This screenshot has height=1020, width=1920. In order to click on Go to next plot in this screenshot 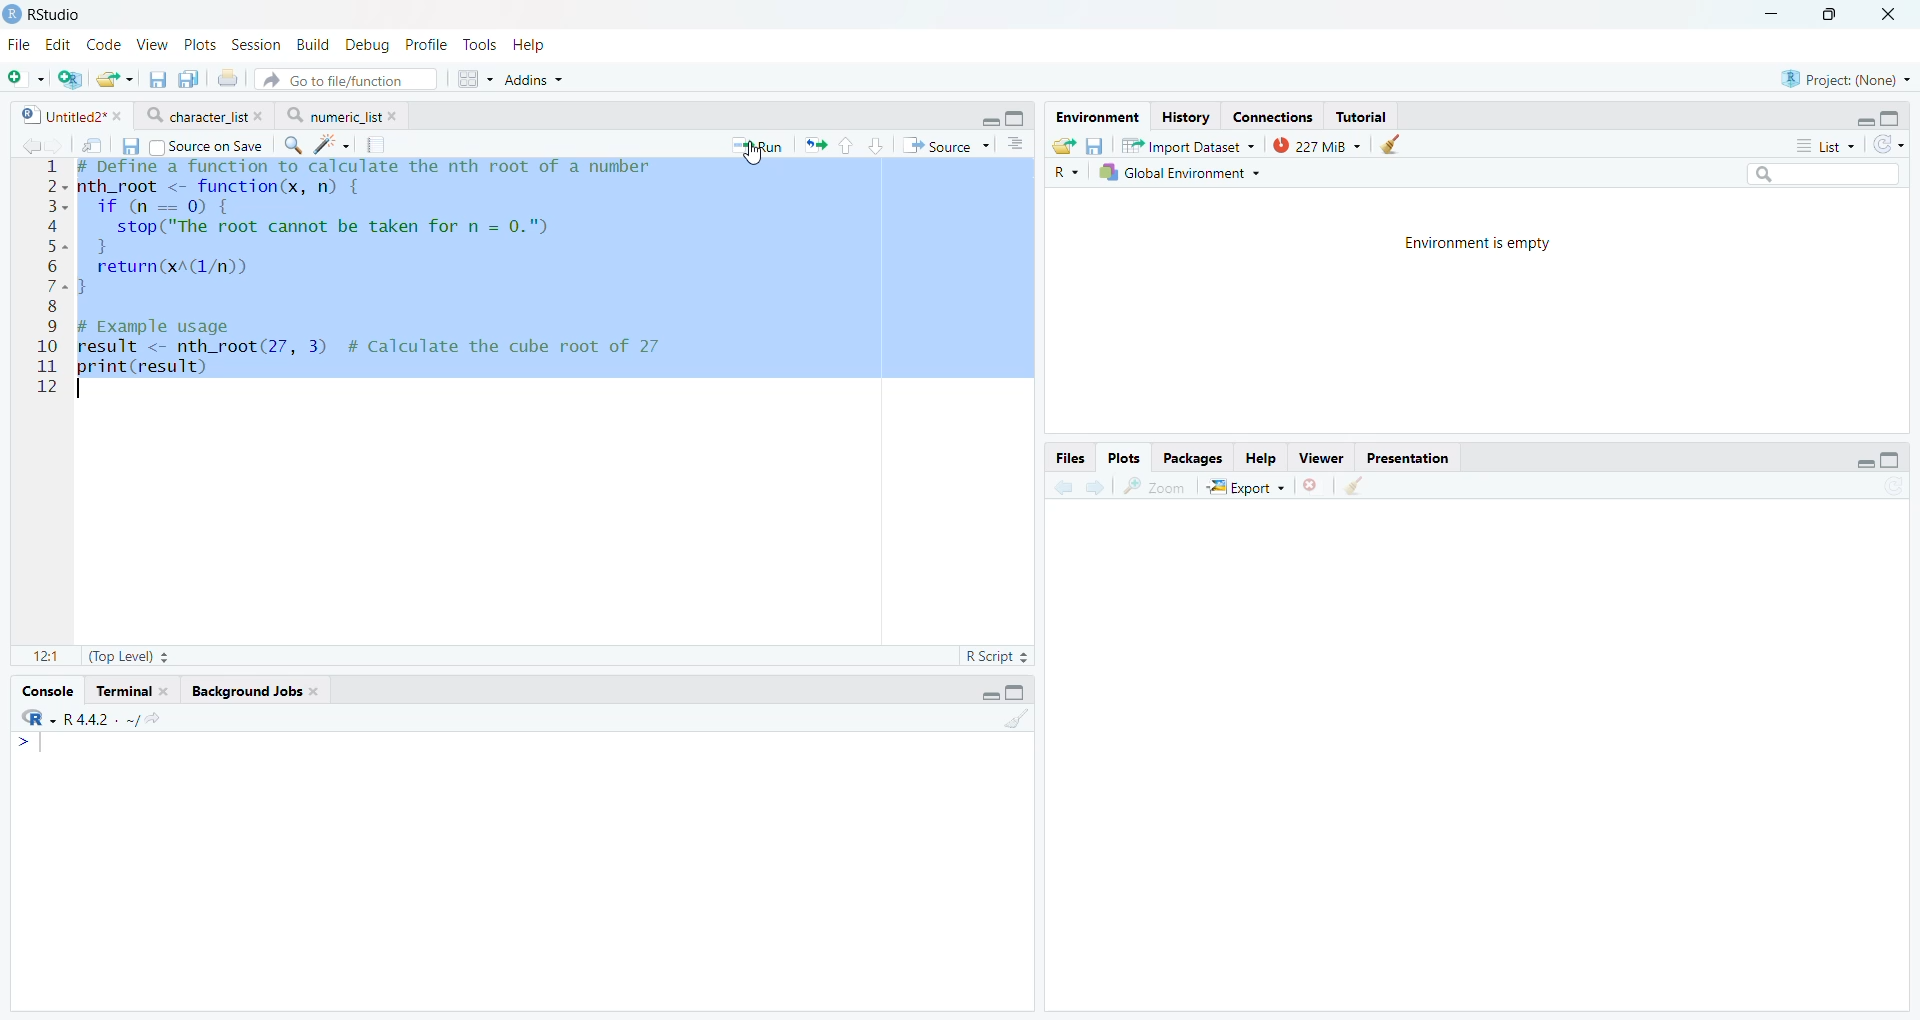, I will do `click(1095, 486)`.